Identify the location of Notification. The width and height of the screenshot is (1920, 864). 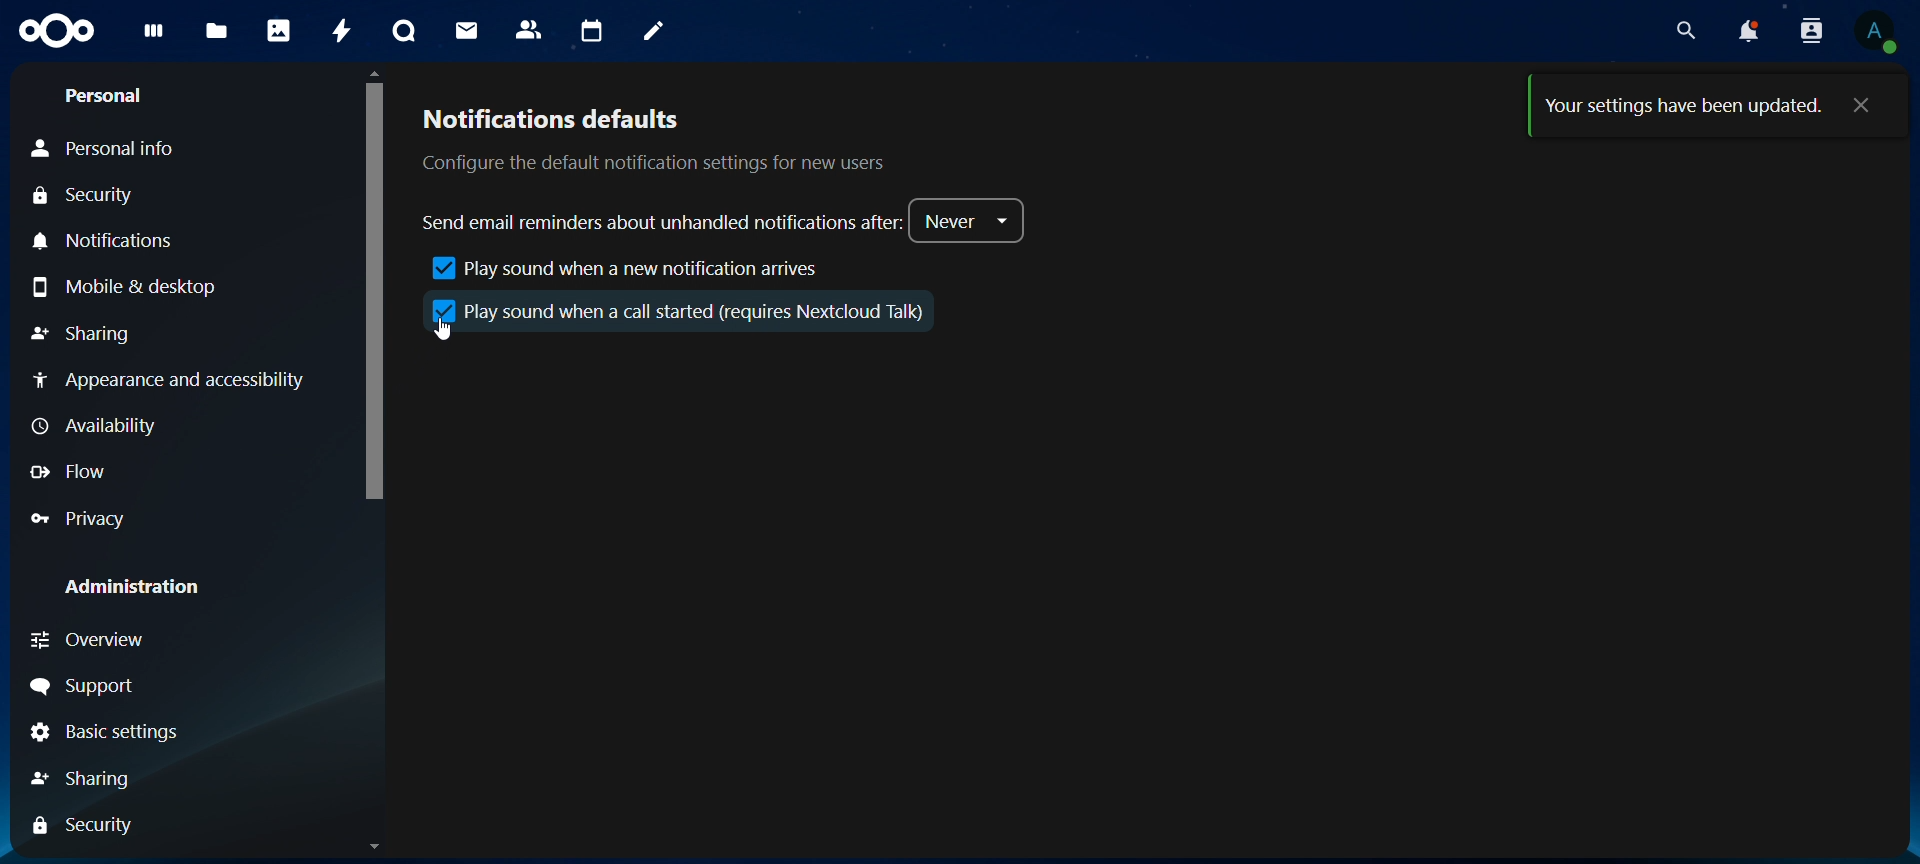
(113, 241).